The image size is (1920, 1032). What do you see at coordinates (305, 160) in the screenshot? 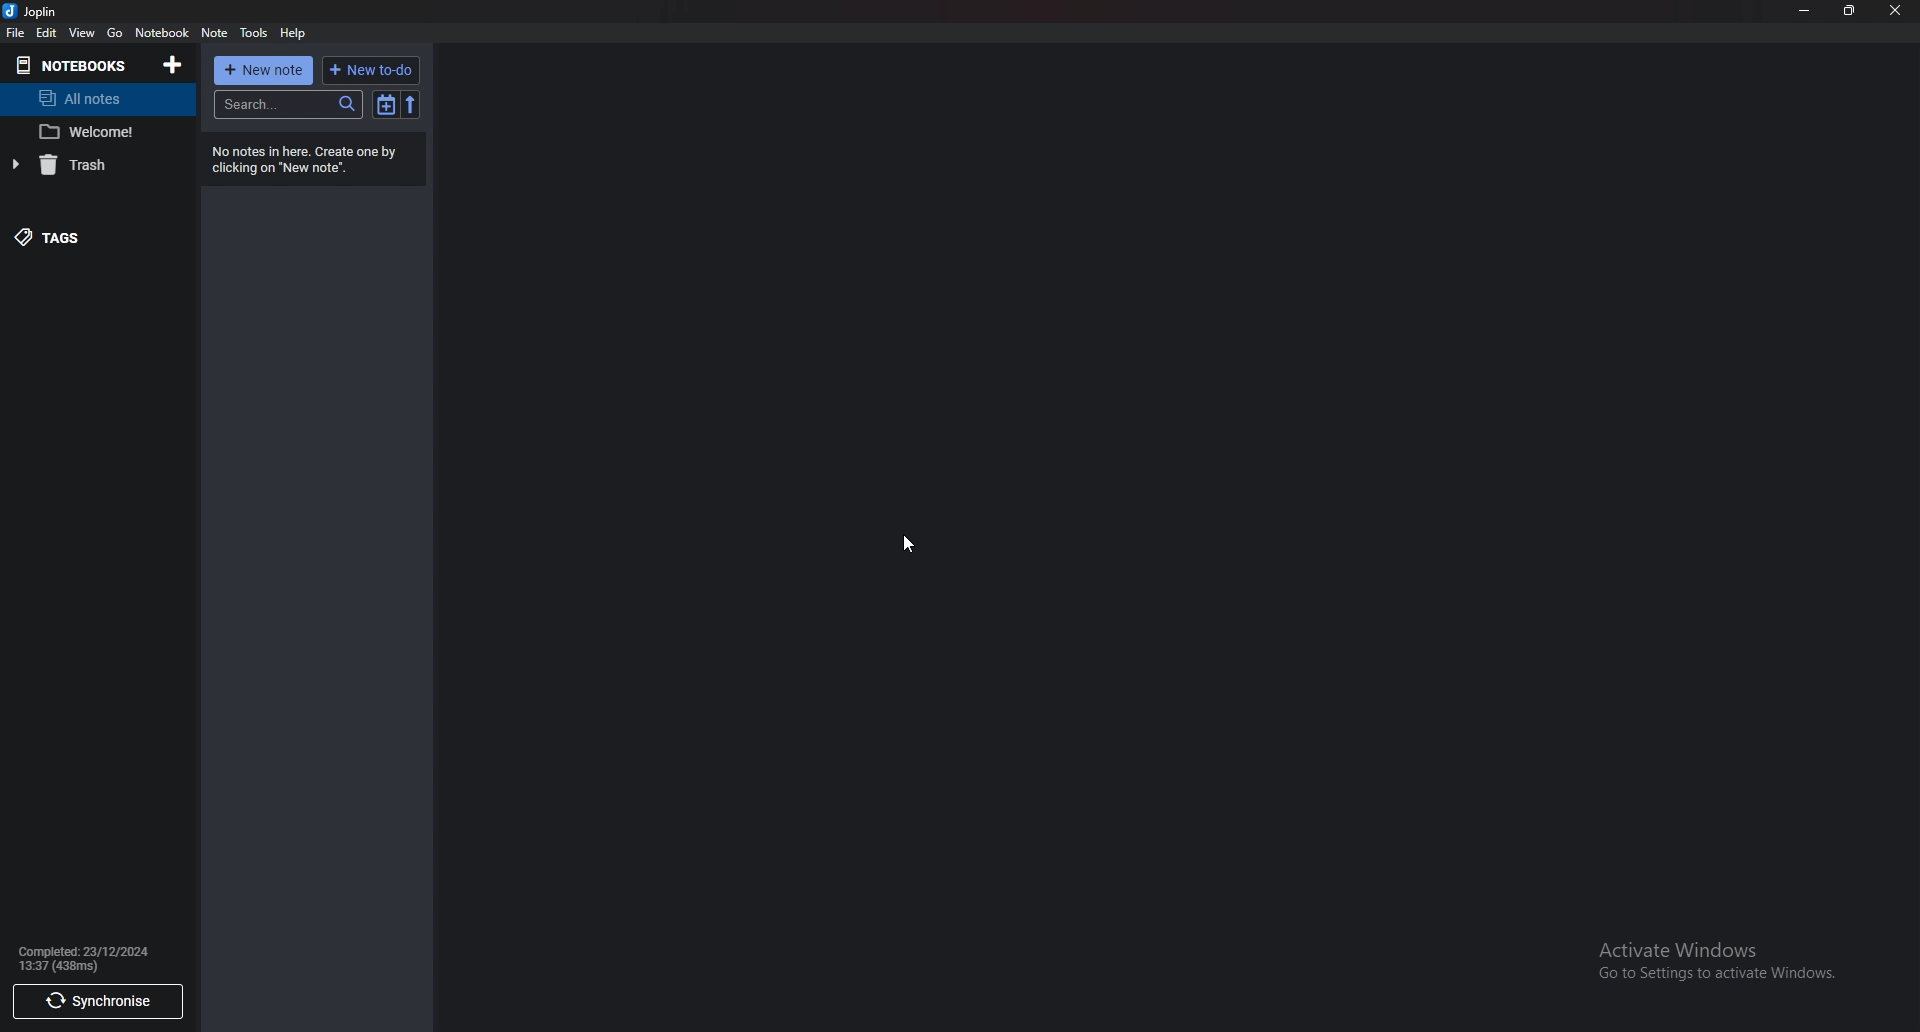
I see `Info` at bounding box center [305, 160].